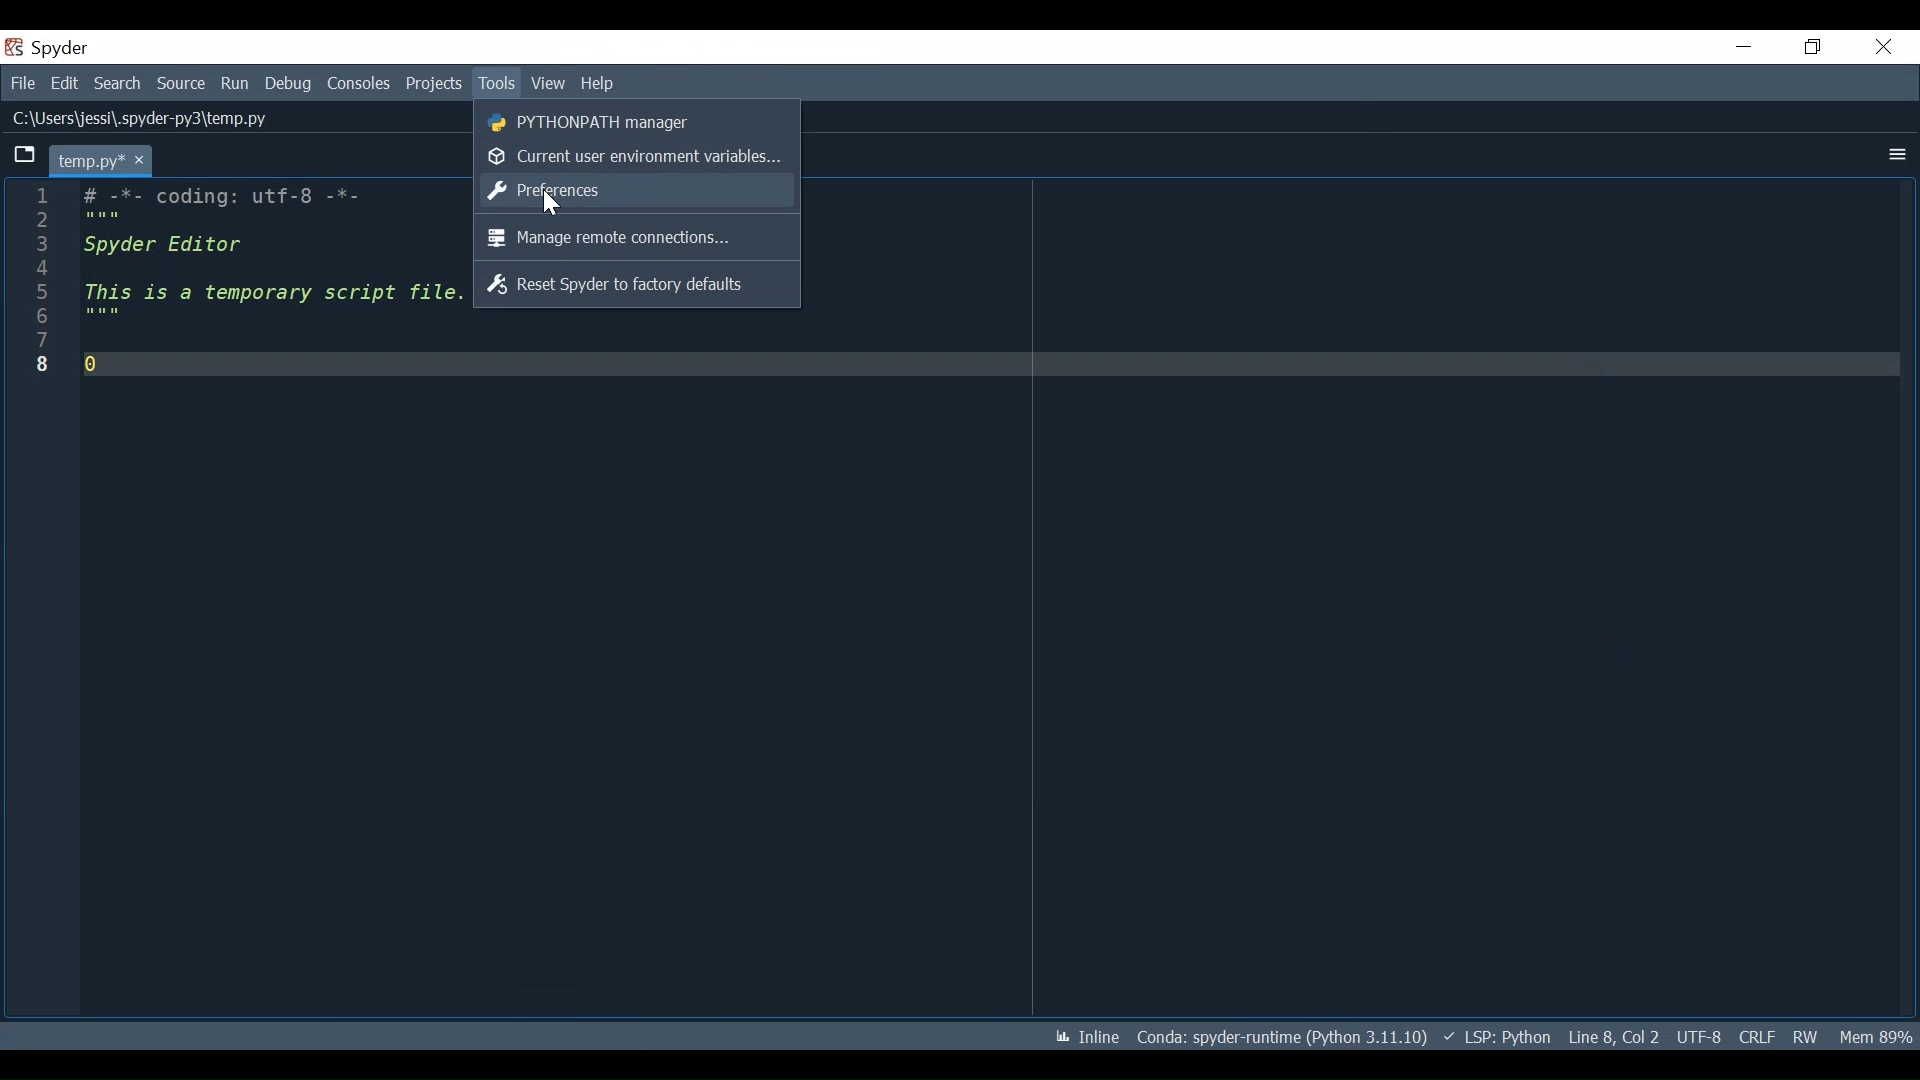  Describe the element at coordinates (640, 285) in the screenshot. I see `Reset Spyder to factory defaults` at that location.